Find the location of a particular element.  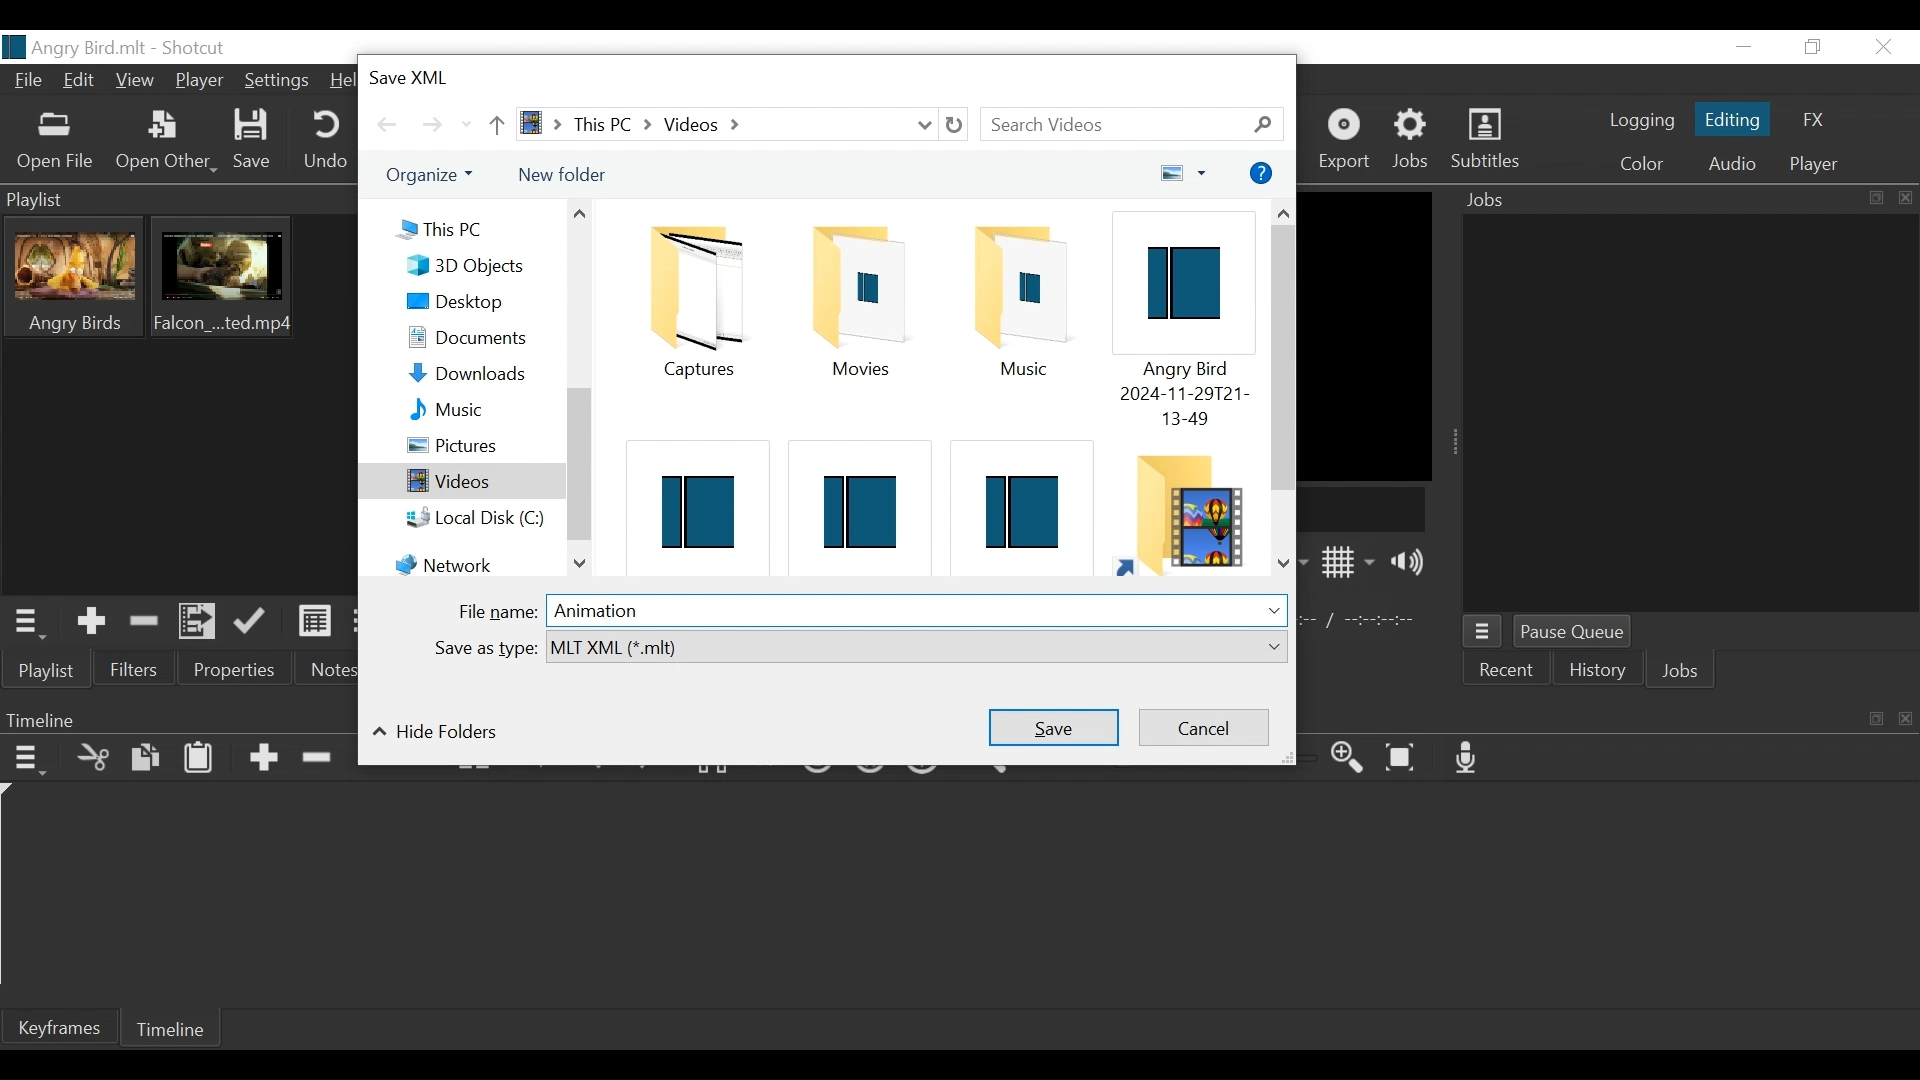

File name is located at coordinates (499, 613).